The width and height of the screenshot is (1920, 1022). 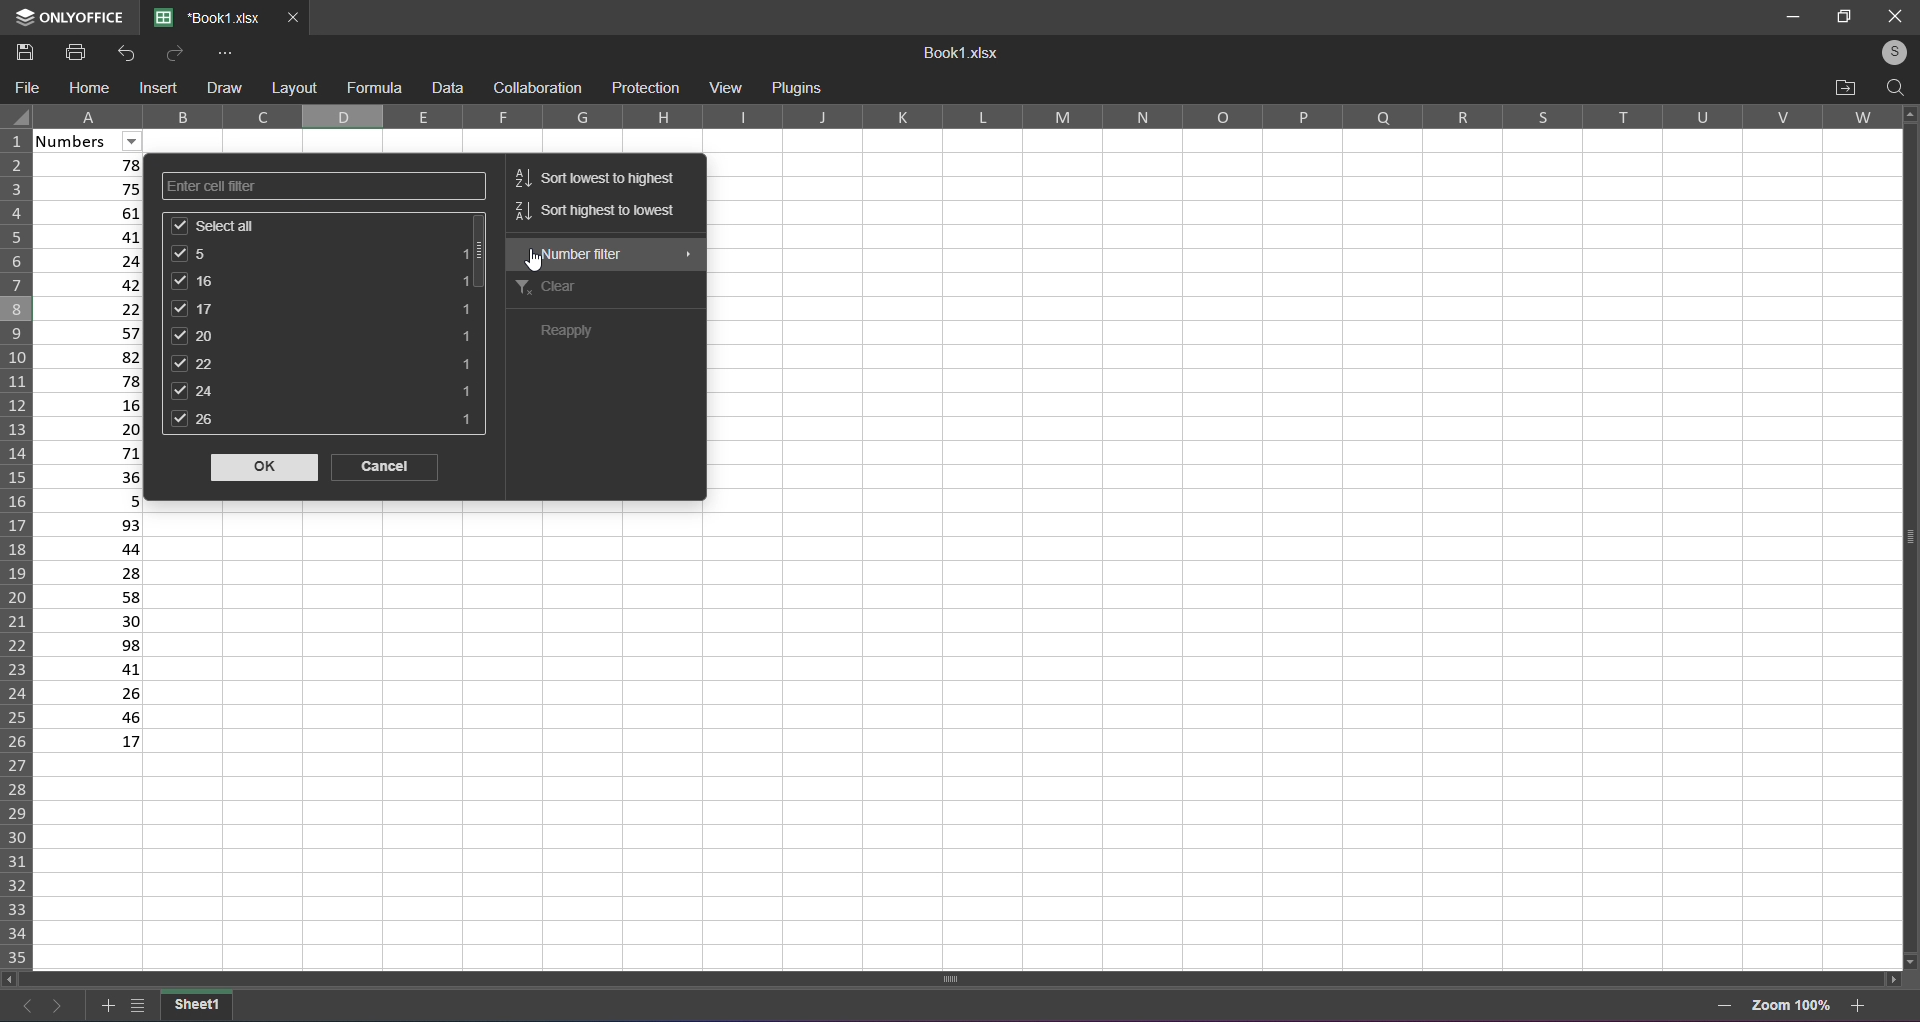 I want to click on number filters, so click(x=605, y=254).